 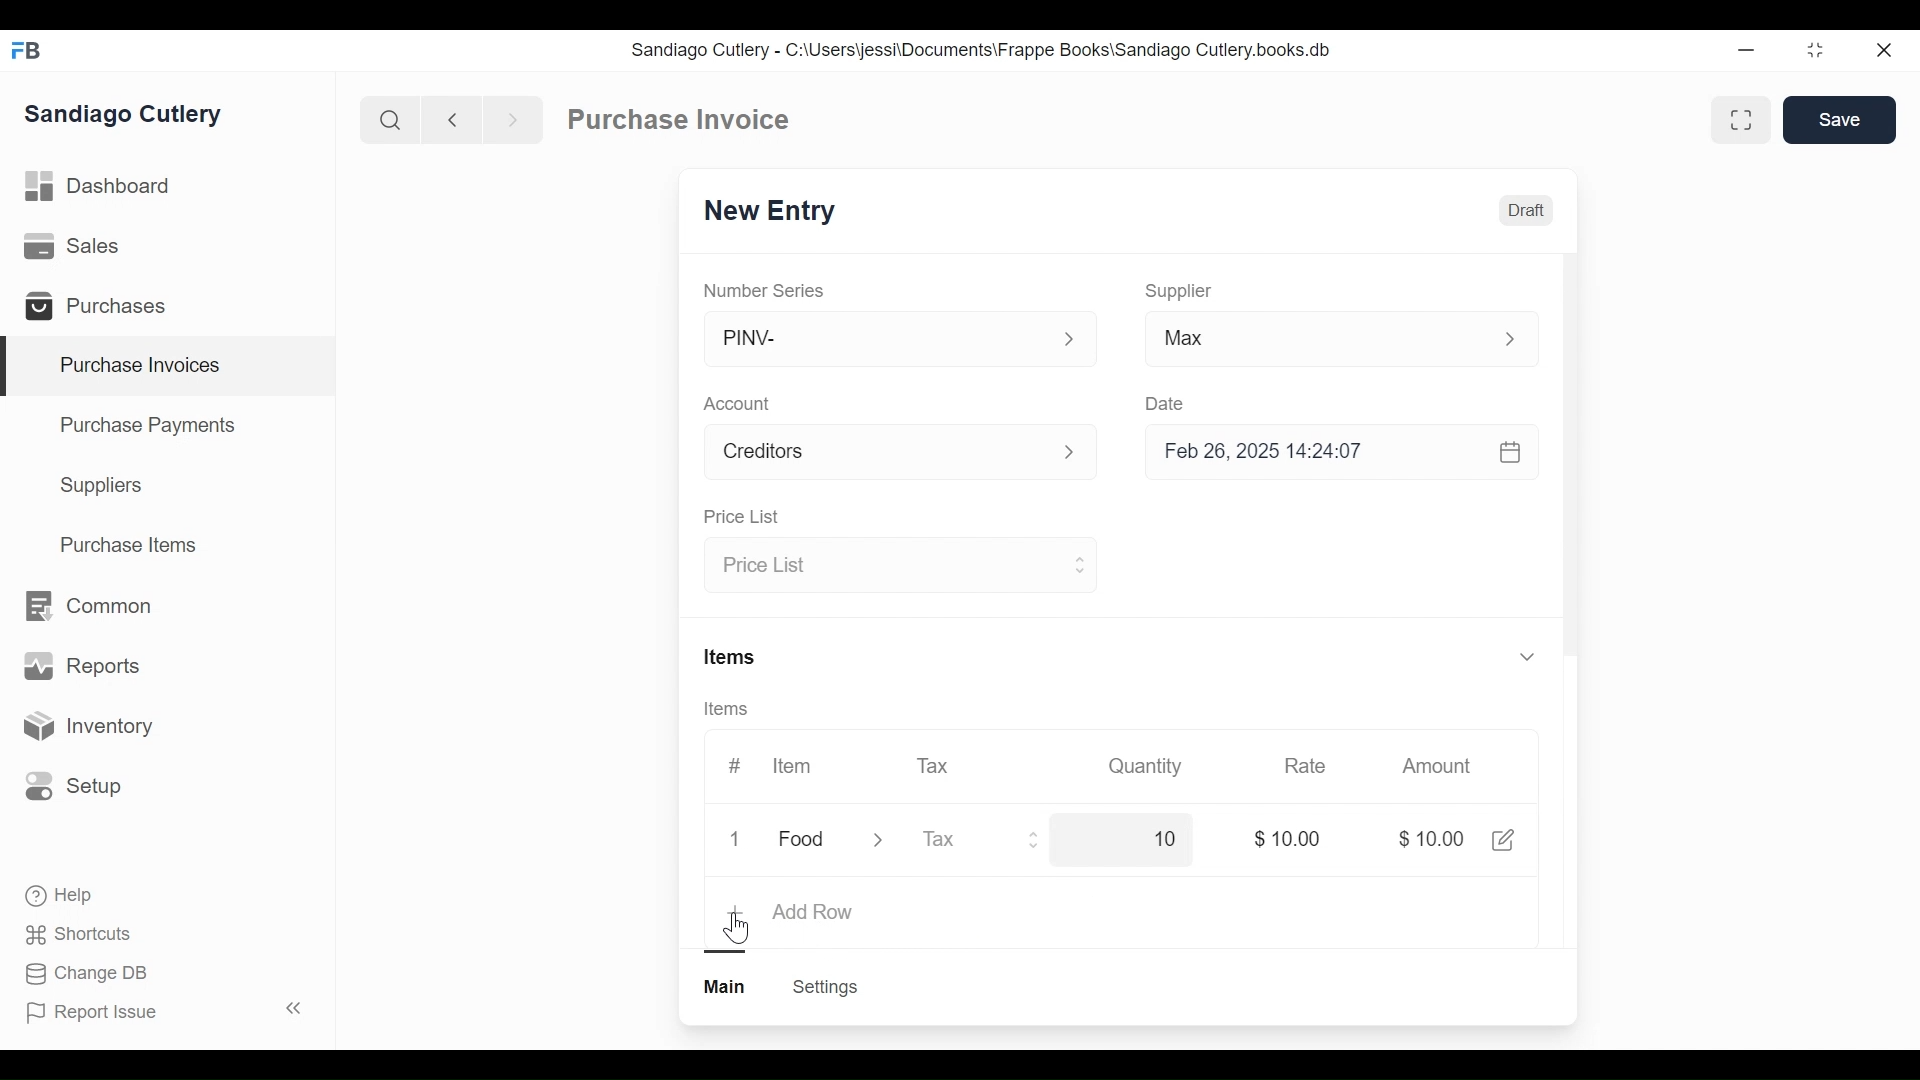 I want to click on Main, so click(x=727, y=985).